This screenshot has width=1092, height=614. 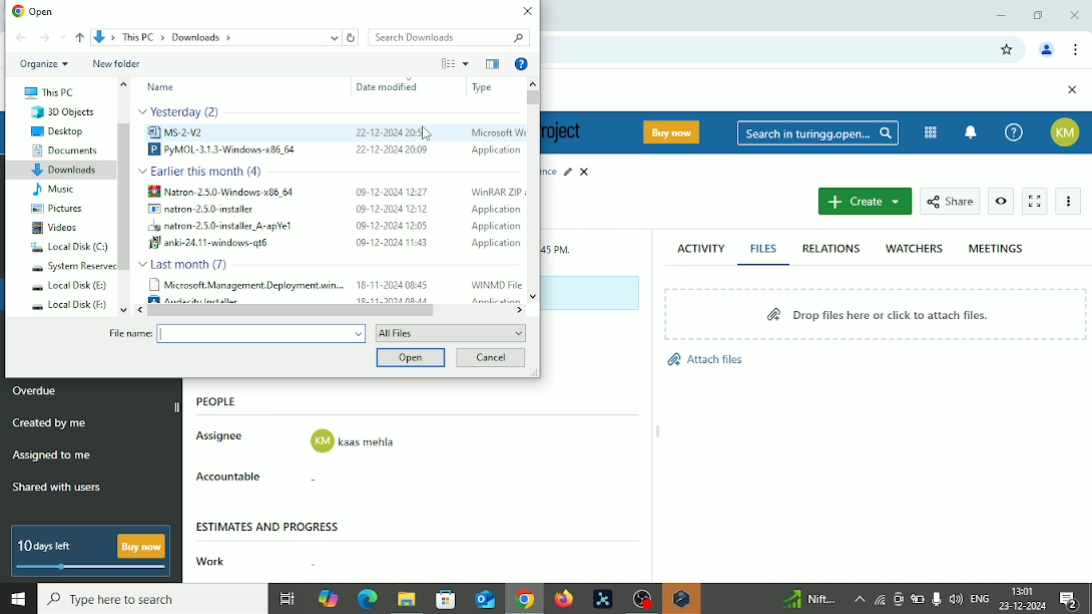 I want to click on assignee, so click(x=354, y=442).